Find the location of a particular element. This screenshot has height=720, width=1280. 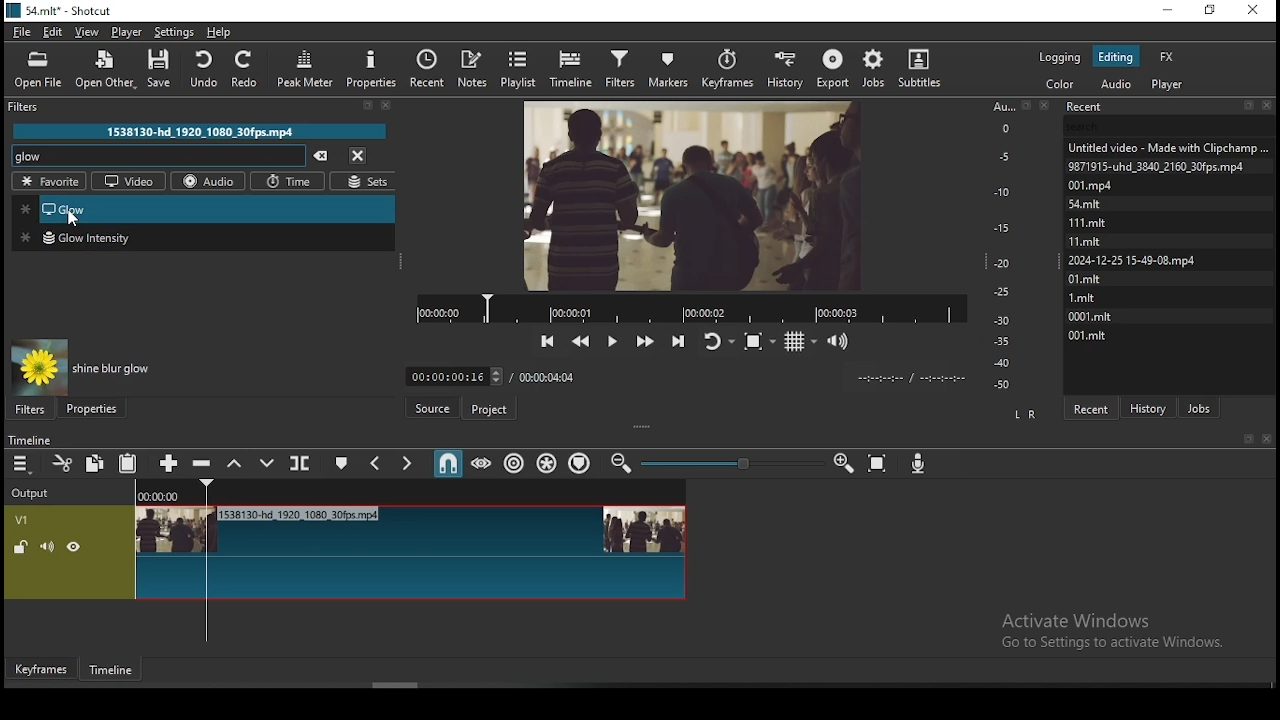

shine blur glow is located at coordinates (111, 368).